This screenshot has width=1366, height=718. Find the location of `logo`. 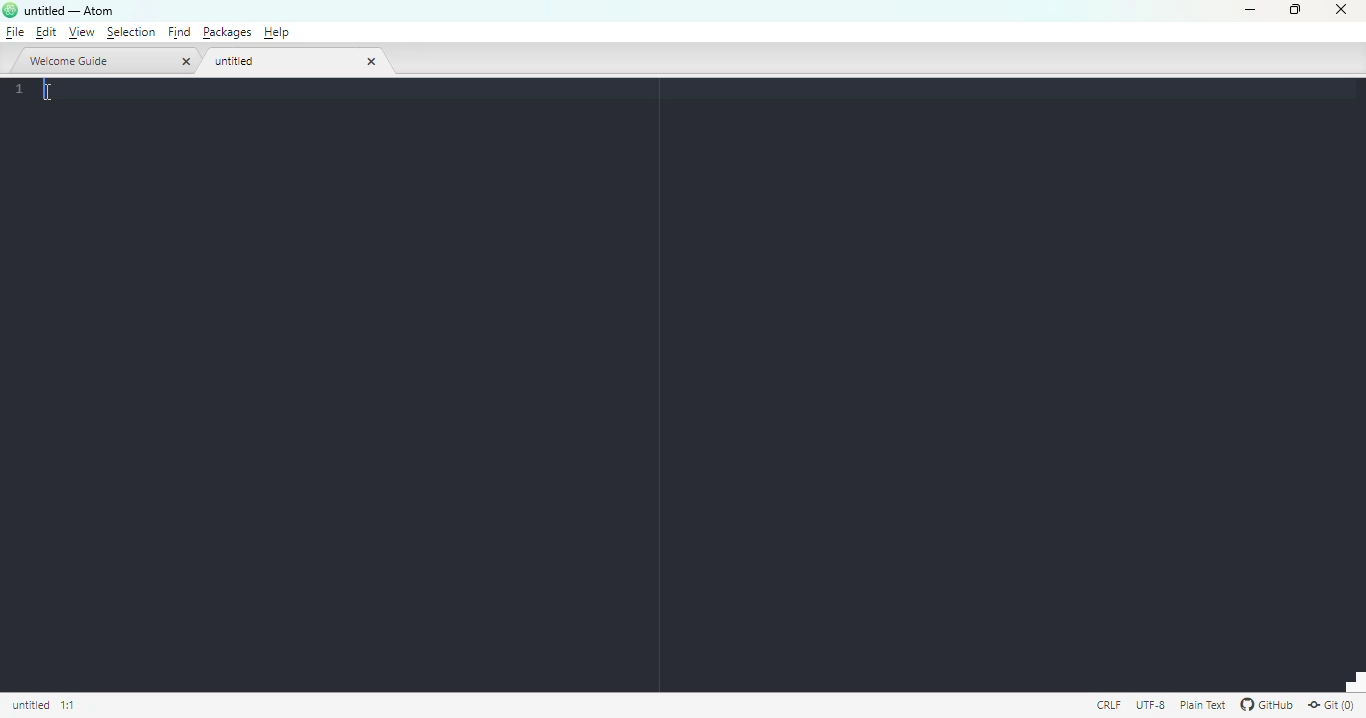

logo is located at coordinates (9, 9).